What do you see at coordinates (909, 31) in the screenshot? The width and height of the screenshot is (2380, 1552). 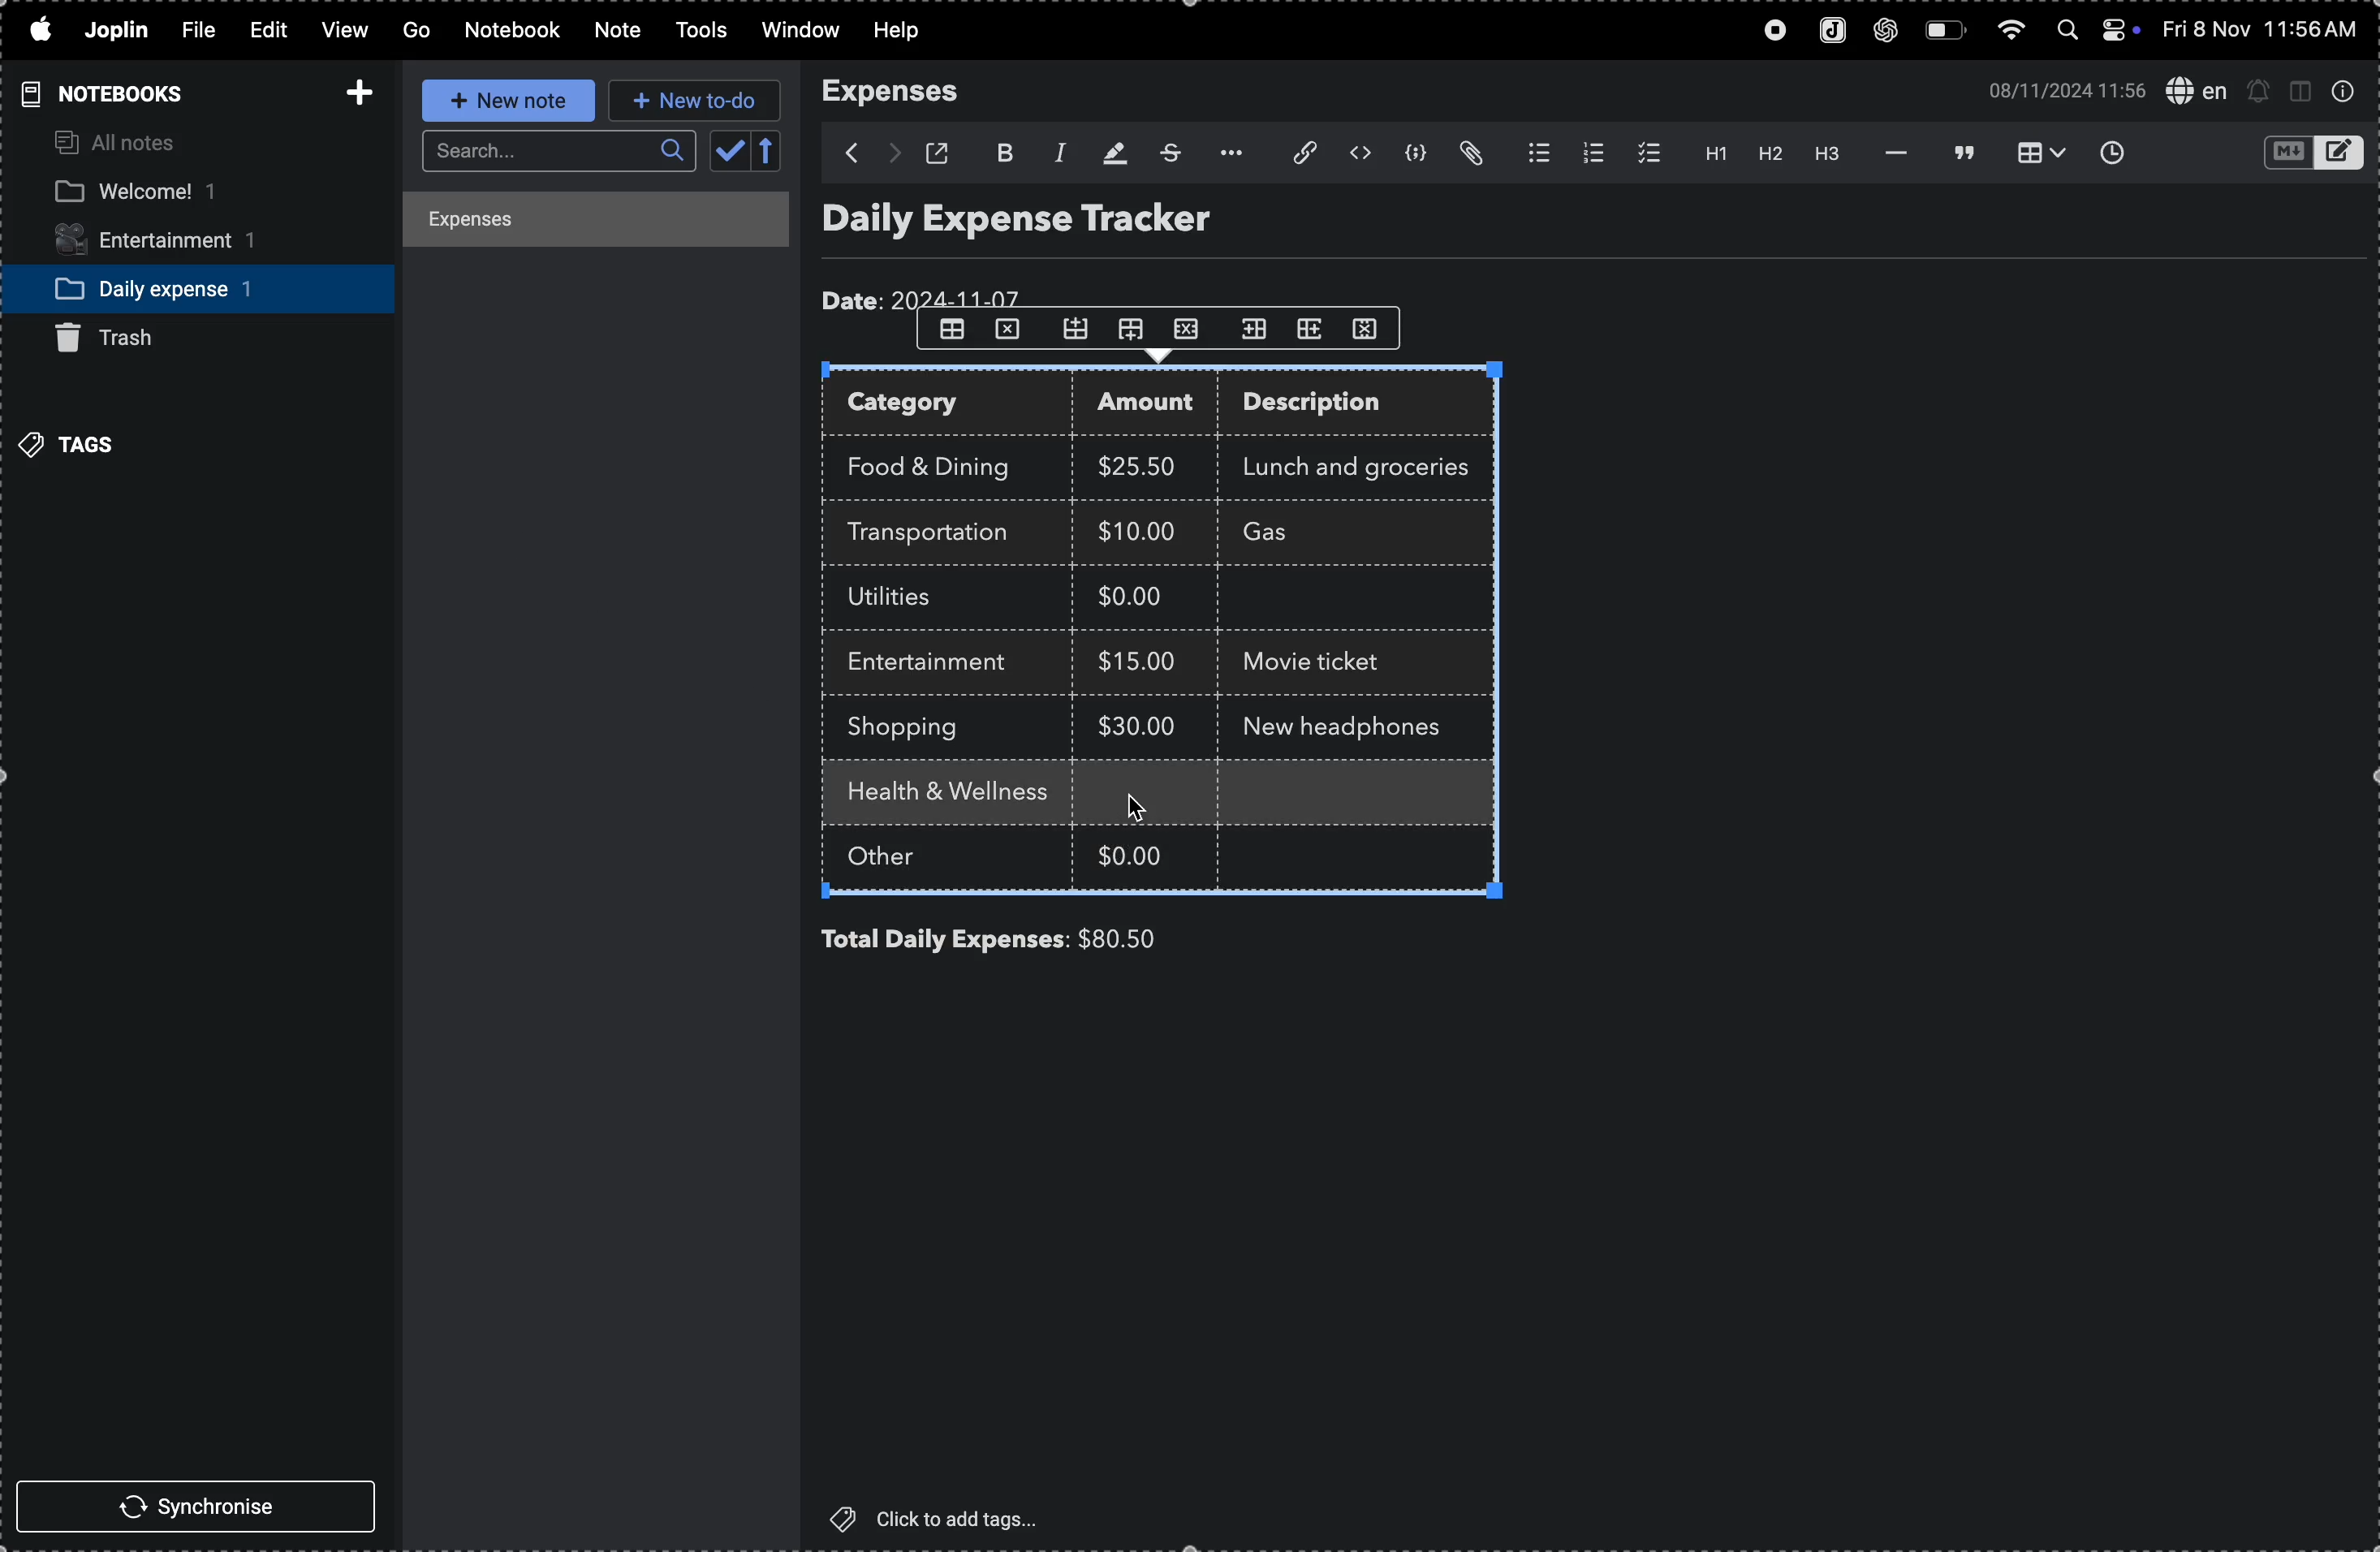 I see `help` at bounding box center [909, 31].